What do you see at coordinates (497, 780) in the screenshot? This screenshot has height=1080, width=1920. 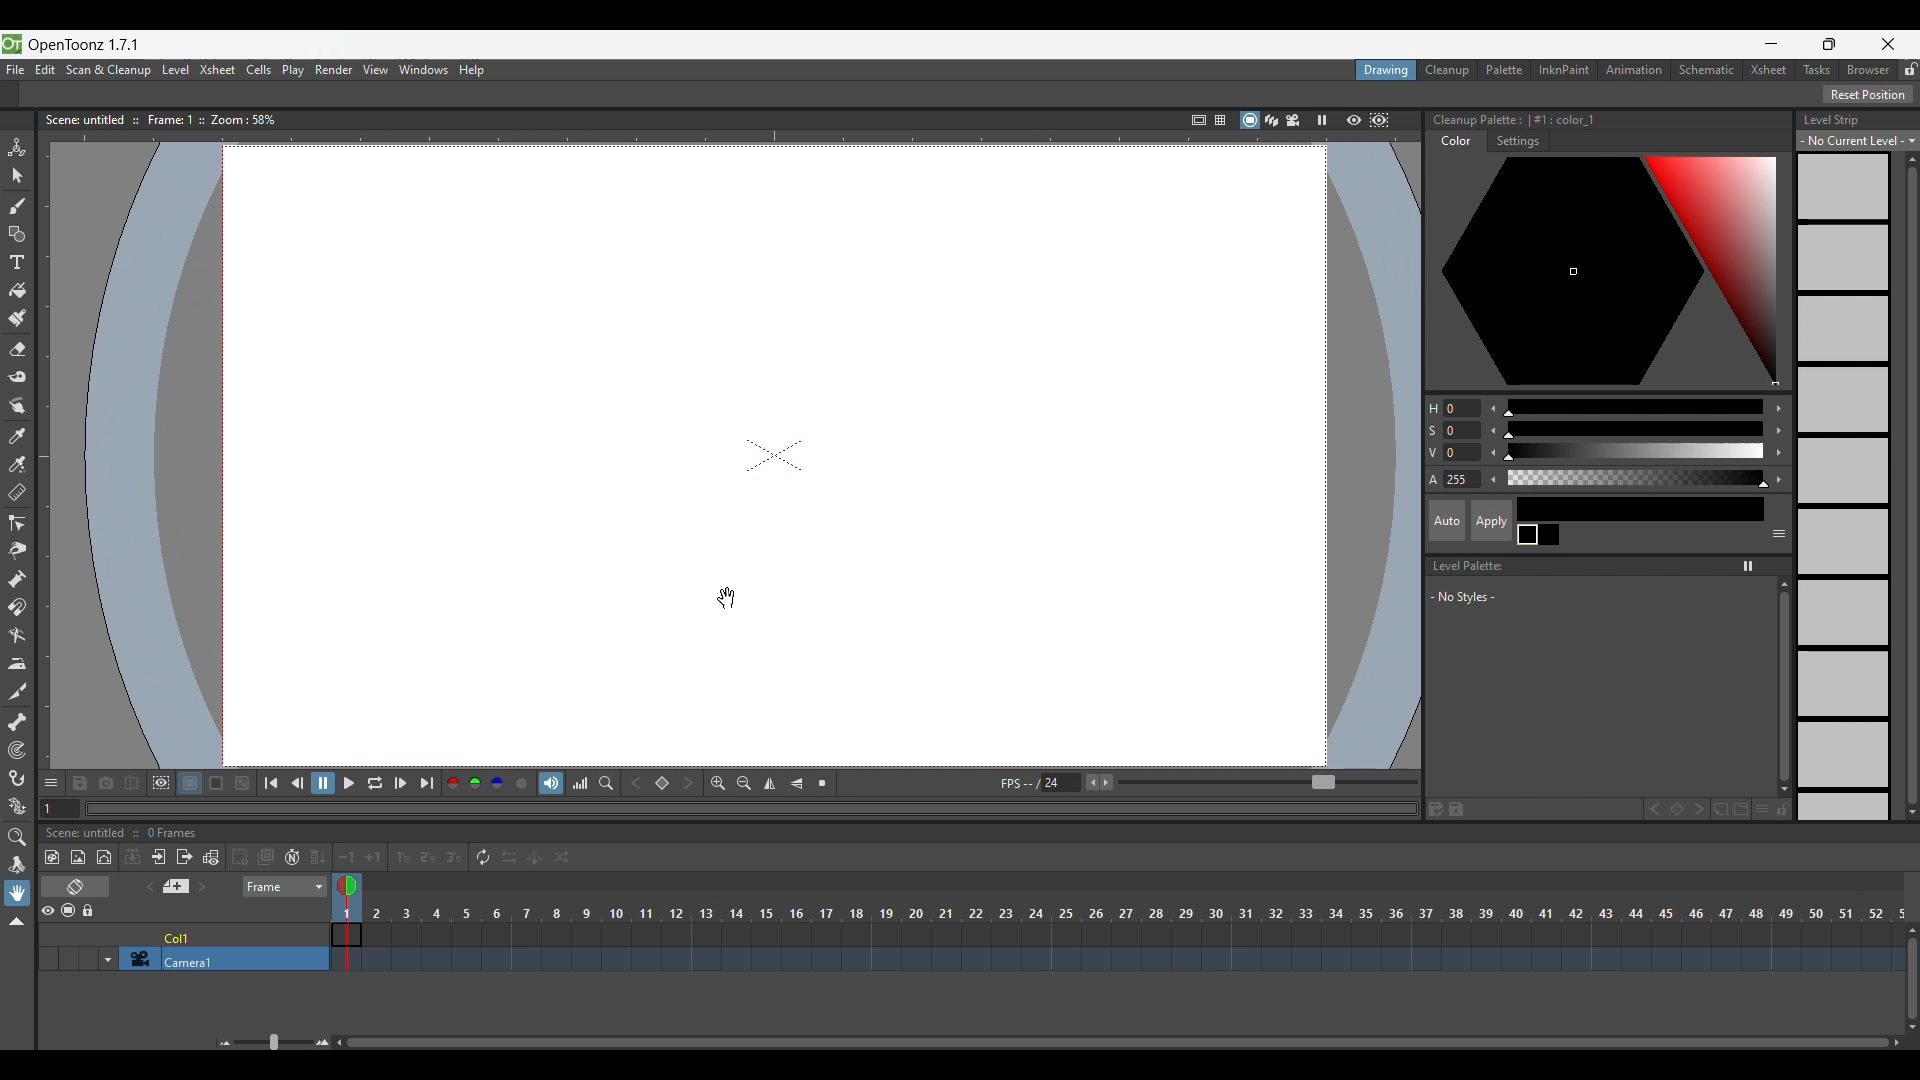 I see `Blue channel` at bounding box center [497, 780].